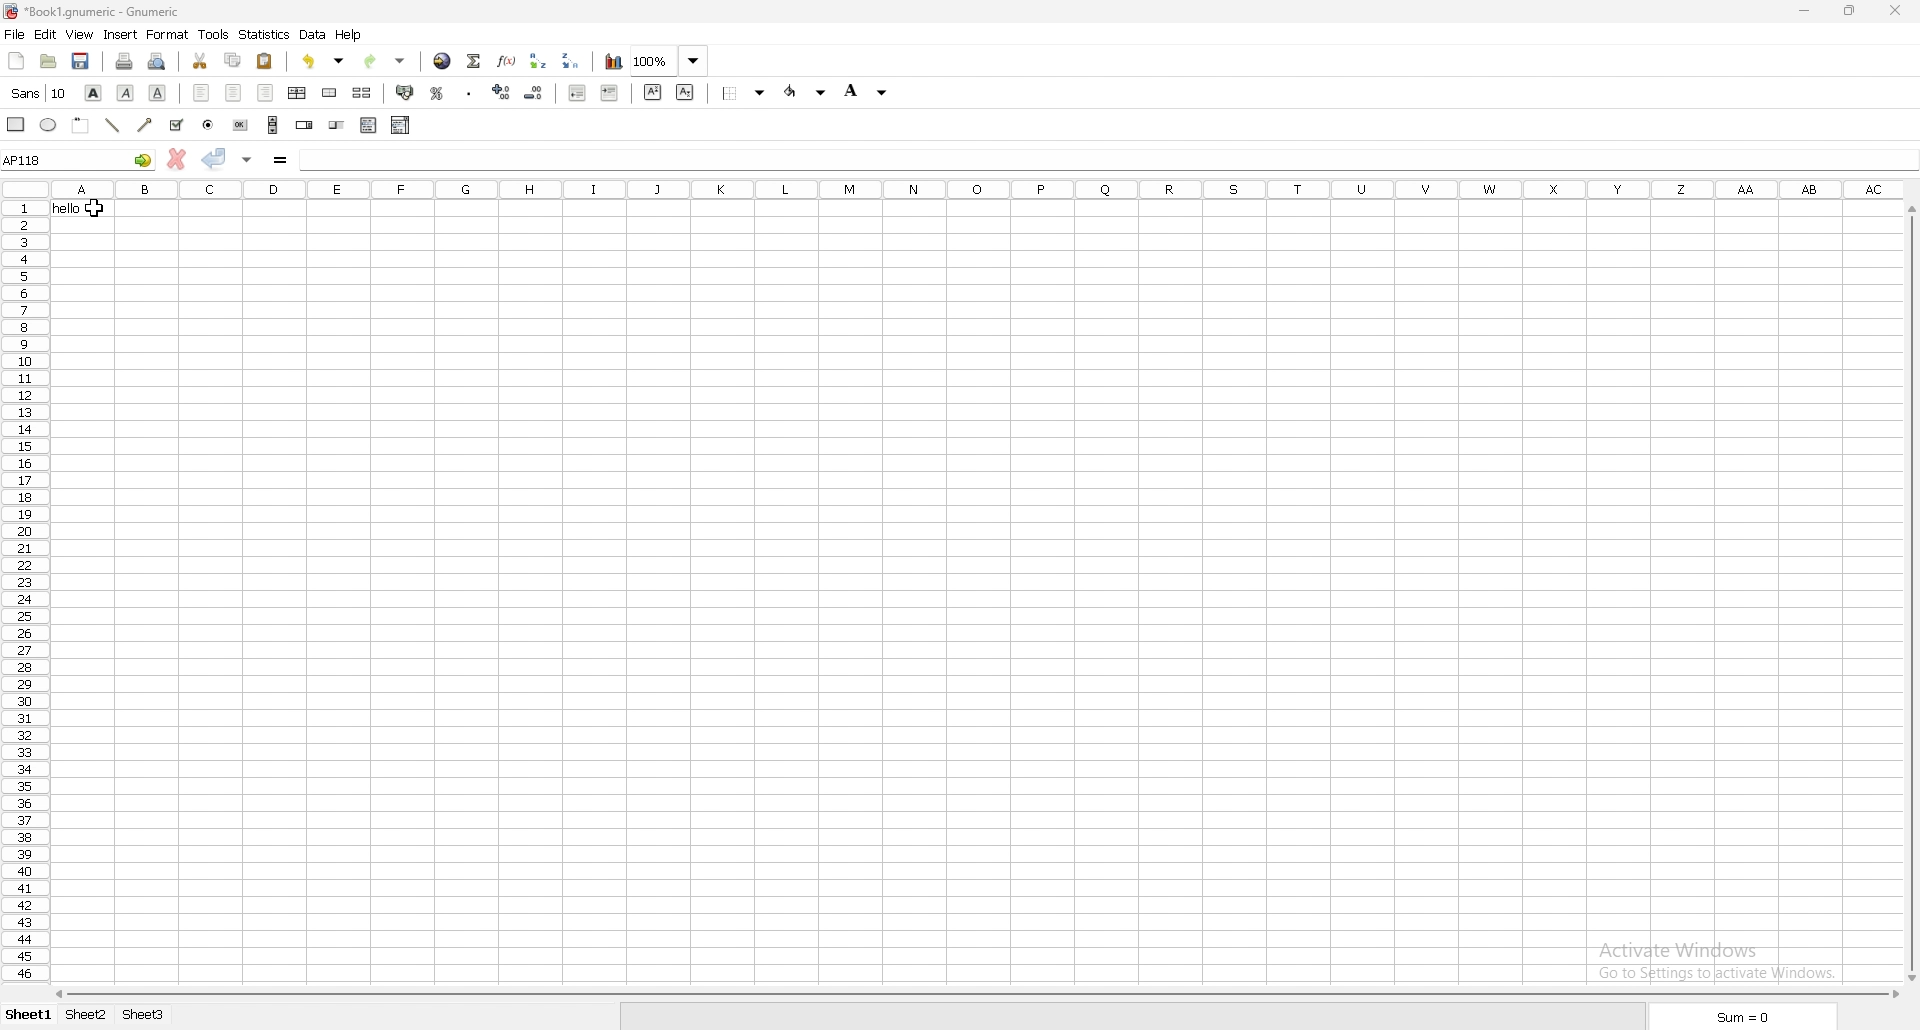 The height and width of the screenshot is (1030, 1920). Describe the element at coordinates (48, 61) in the screenshot. I see `open` at that location.